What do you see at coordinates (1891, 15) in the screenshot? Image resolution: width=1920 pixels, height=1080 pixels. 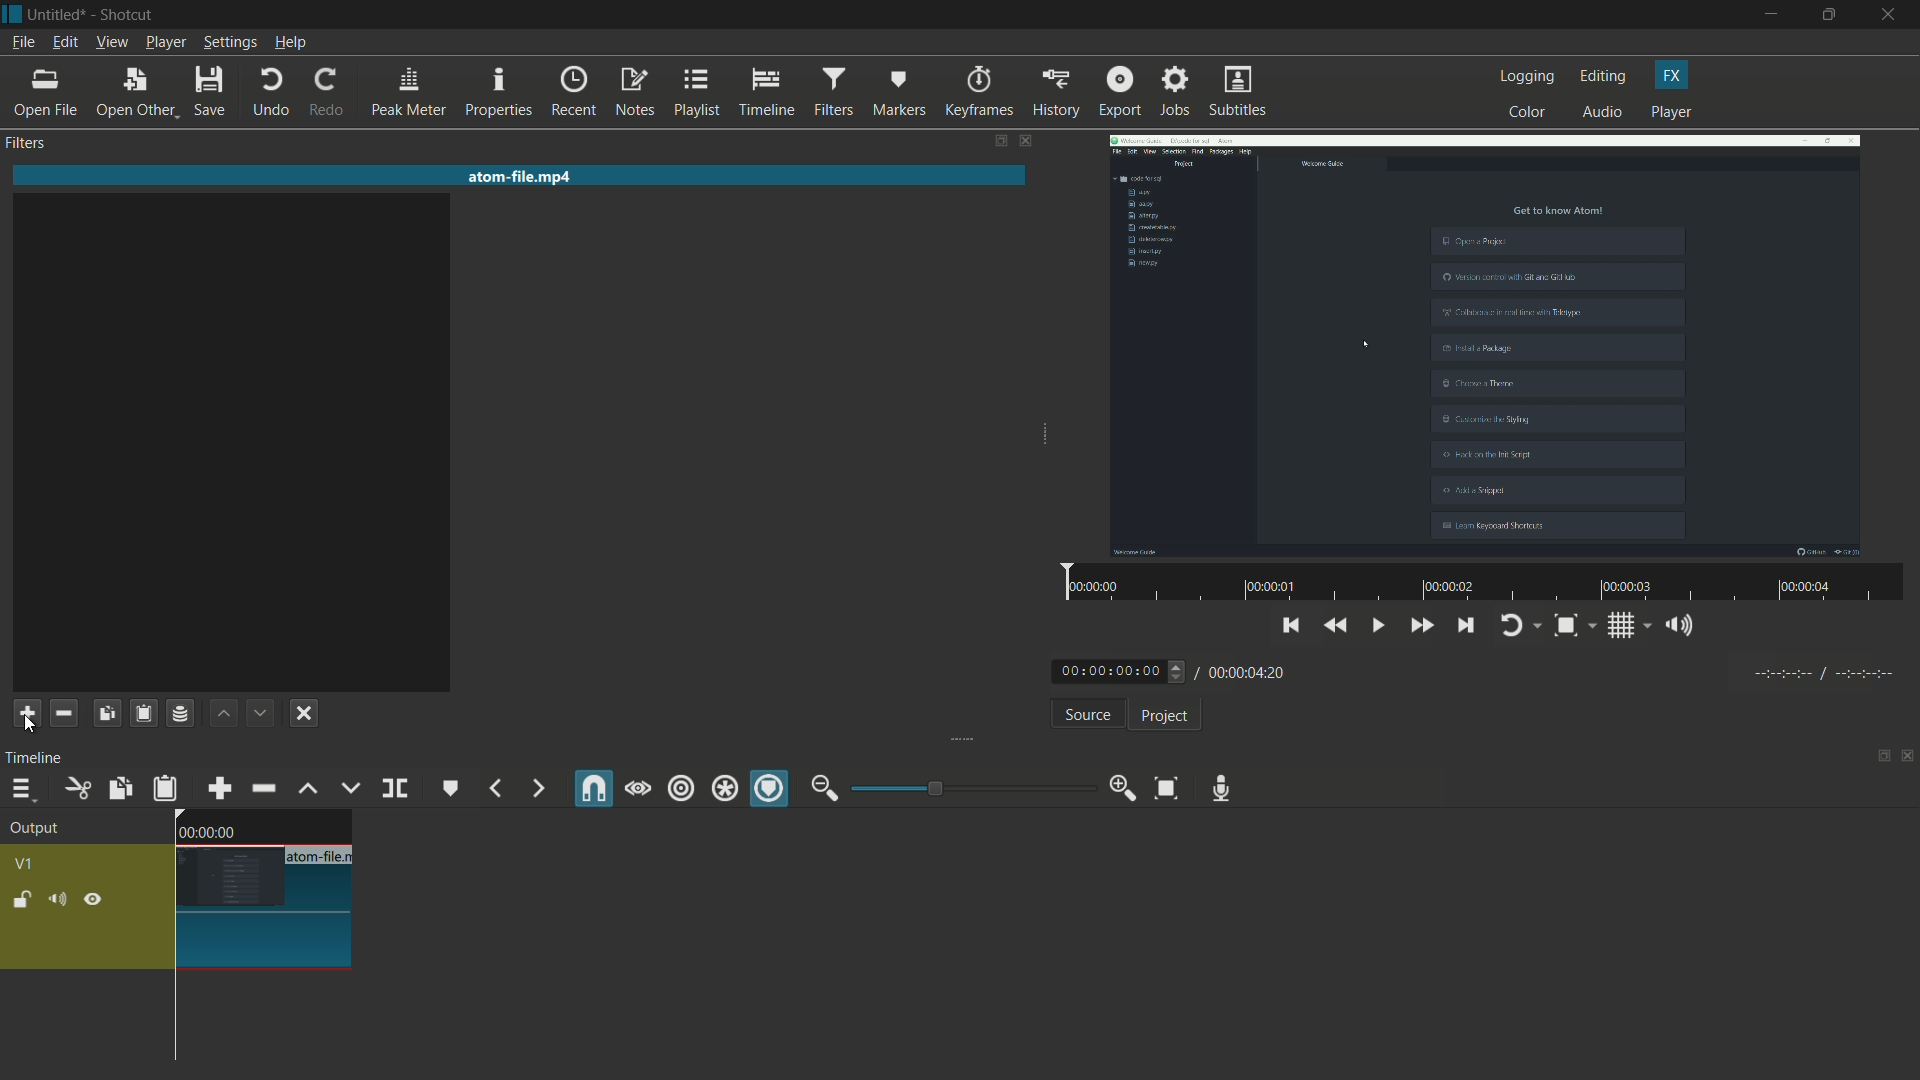 I see `close app` at bounding box center [1891, 15].